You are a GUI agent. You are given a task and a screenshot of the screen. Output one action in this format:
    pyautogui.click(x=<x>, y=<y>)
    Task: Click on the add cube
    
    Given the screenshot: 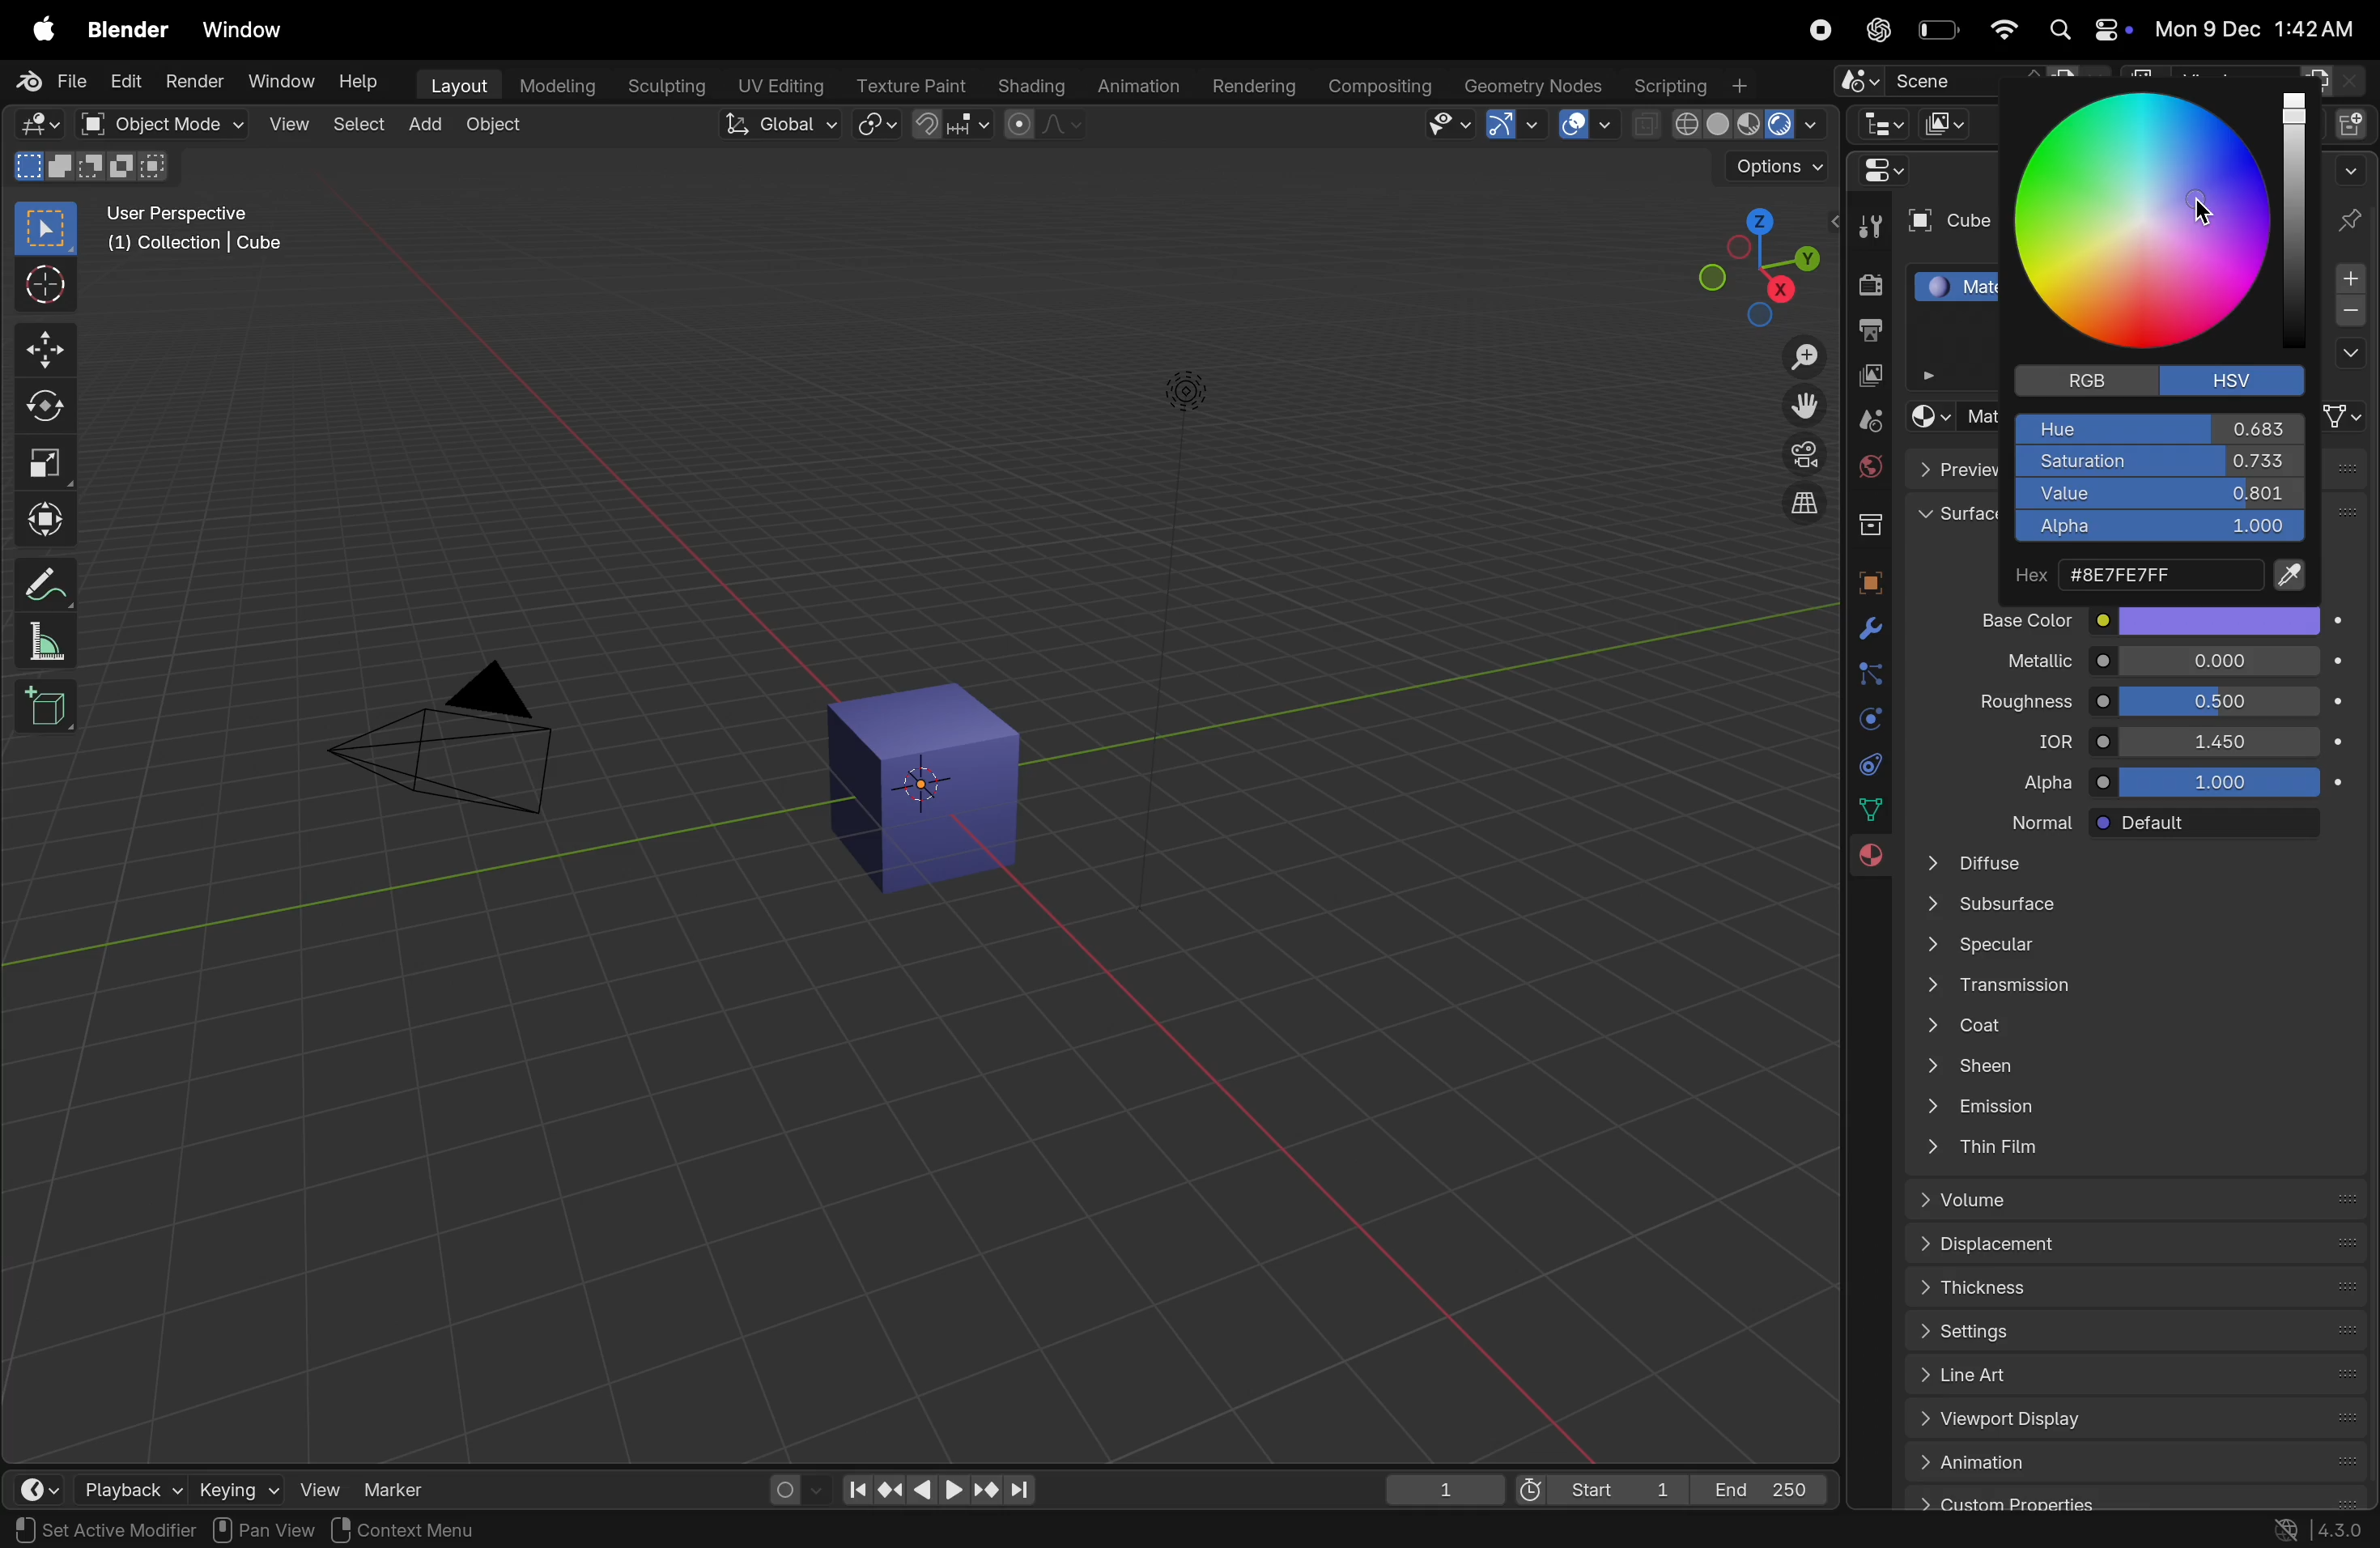 What is the action you would take?
    pyautogui.click(x=51, y=705)
    